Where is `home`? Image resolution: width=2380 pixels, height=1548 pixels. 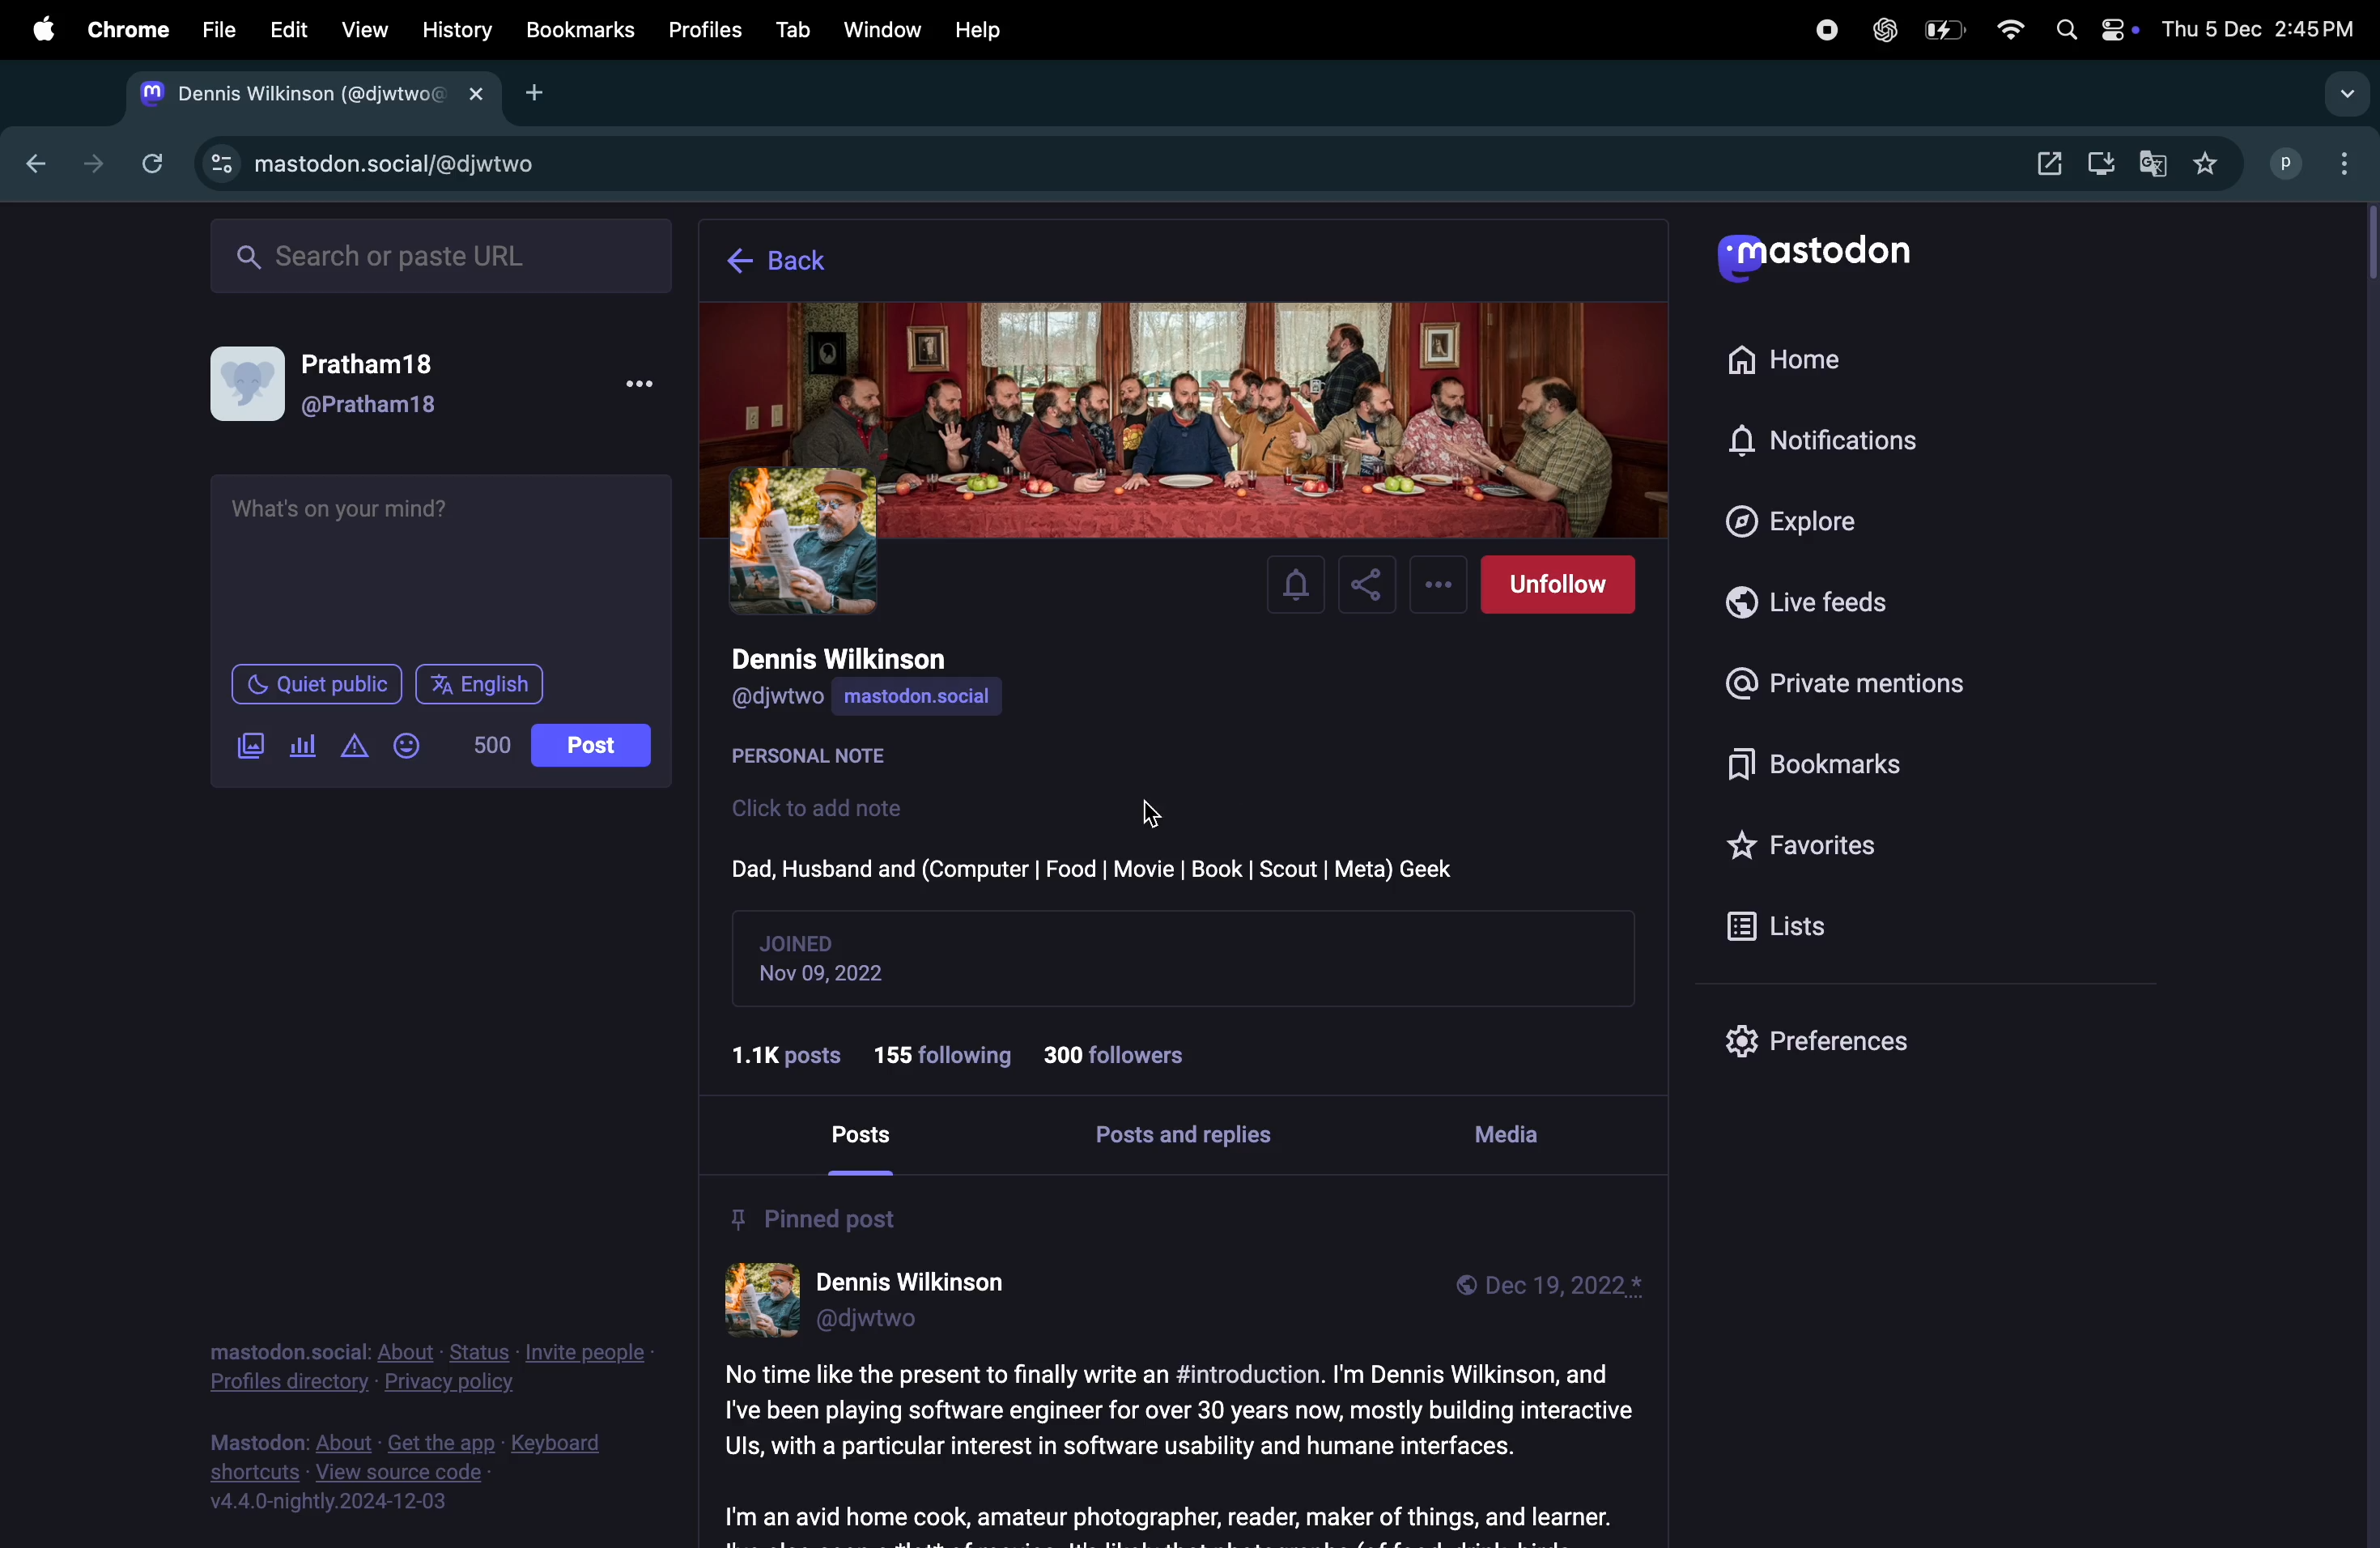
home is located at coordinates (1832, 360).